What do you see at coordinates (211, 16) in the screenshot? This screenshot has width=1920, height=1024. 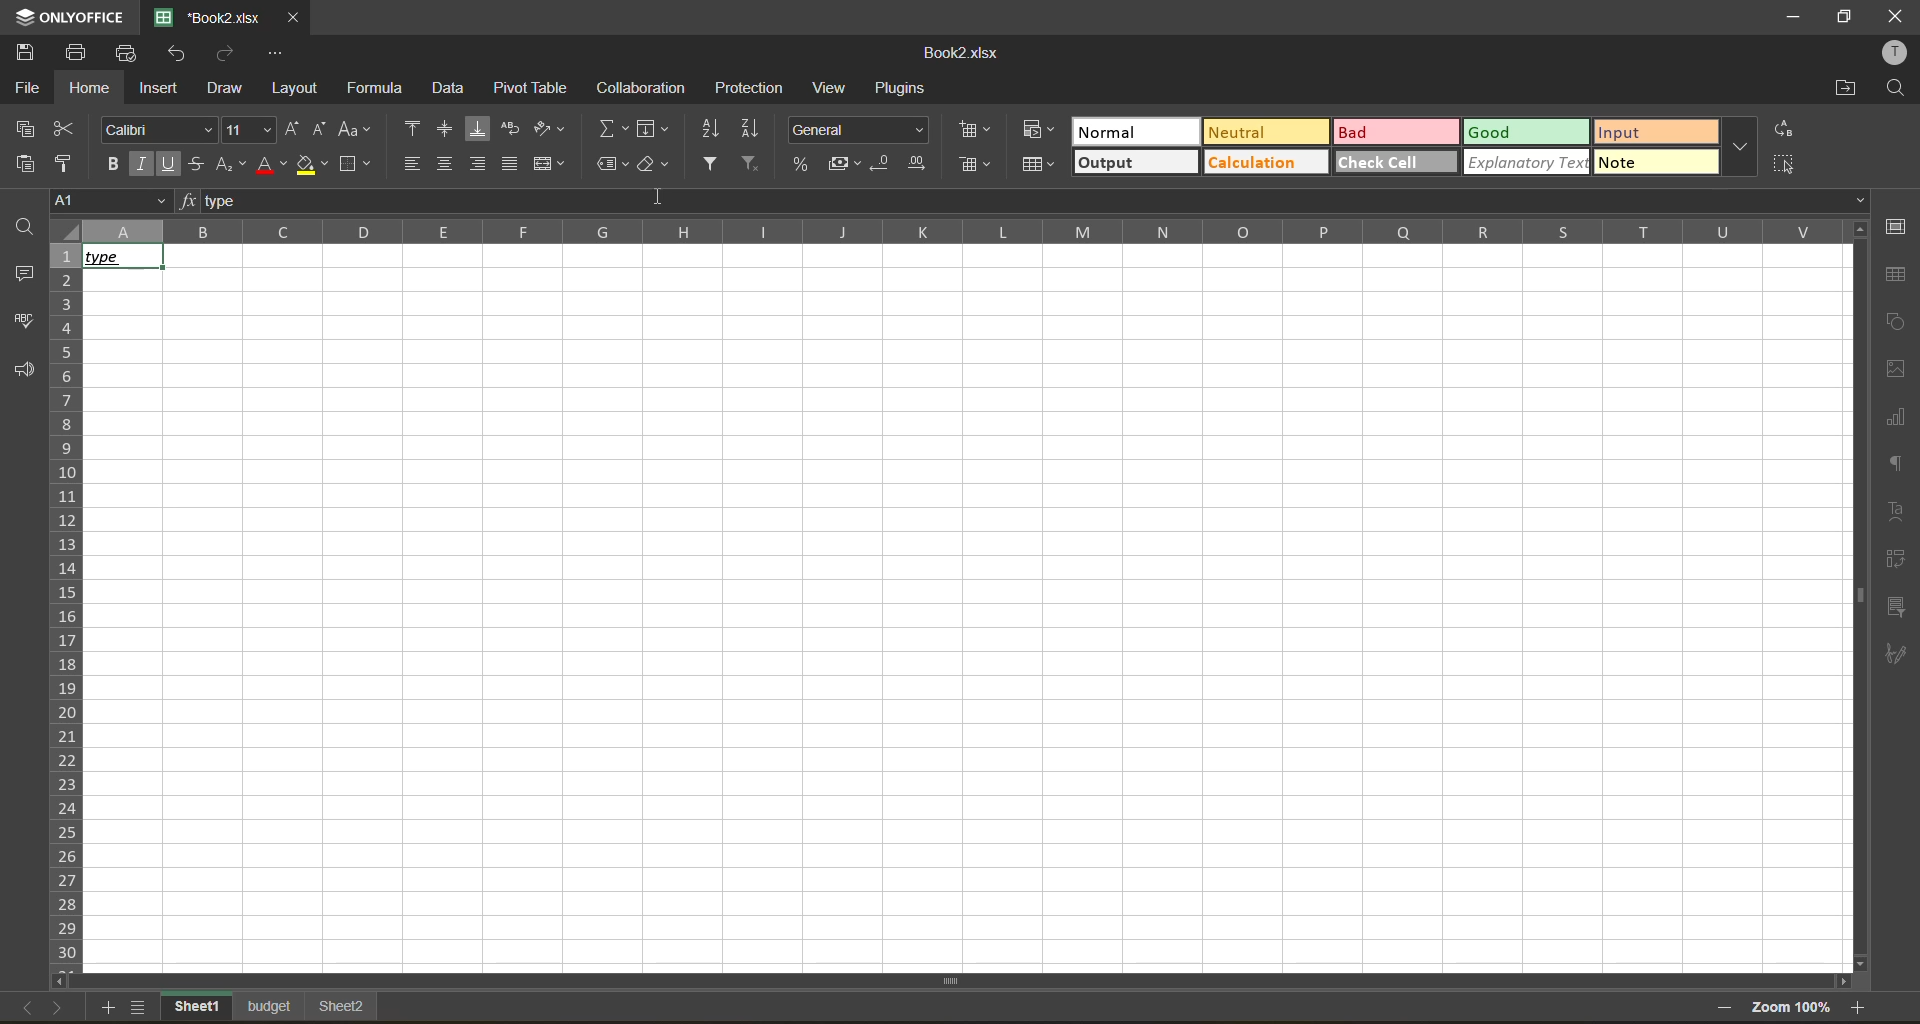 I see `Book2.xlsx` at bounding box center [211, 16].